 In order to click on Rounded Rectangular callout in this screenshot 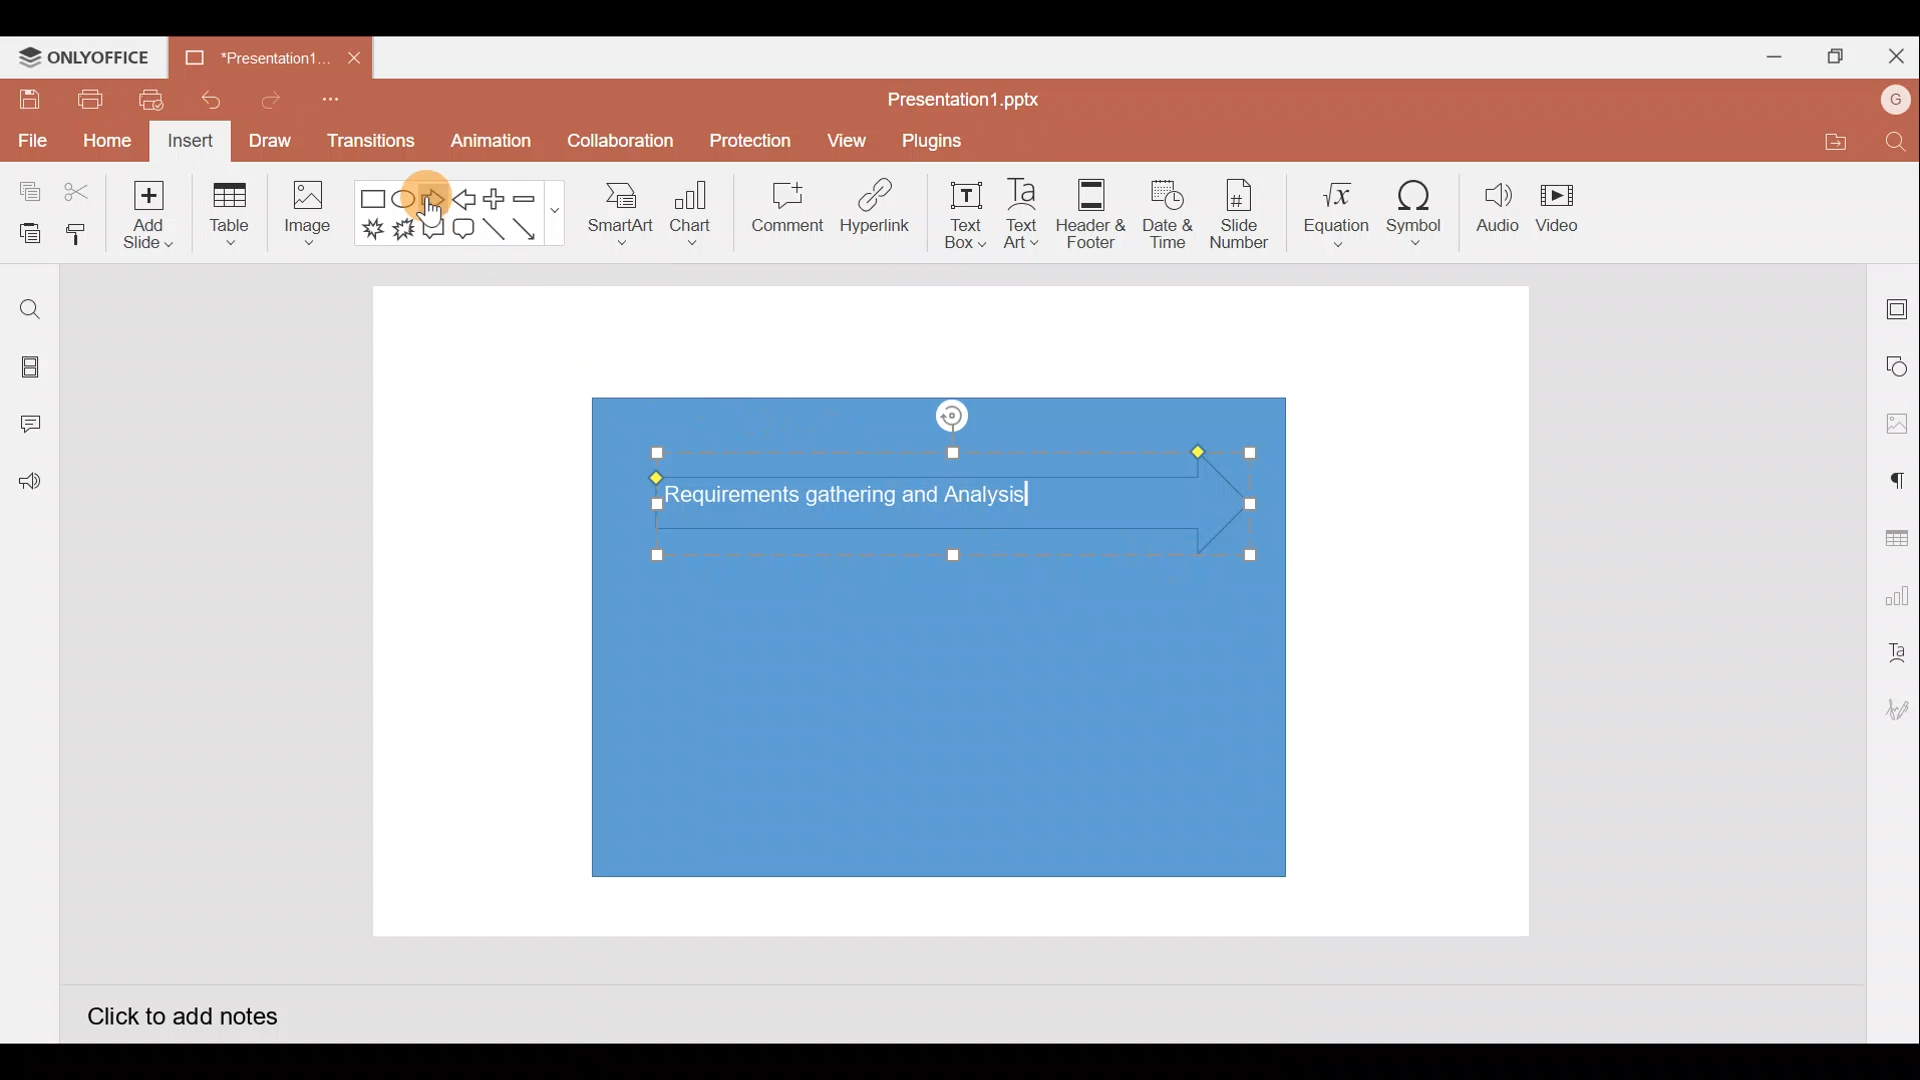, I will do `click(463, 226)`.